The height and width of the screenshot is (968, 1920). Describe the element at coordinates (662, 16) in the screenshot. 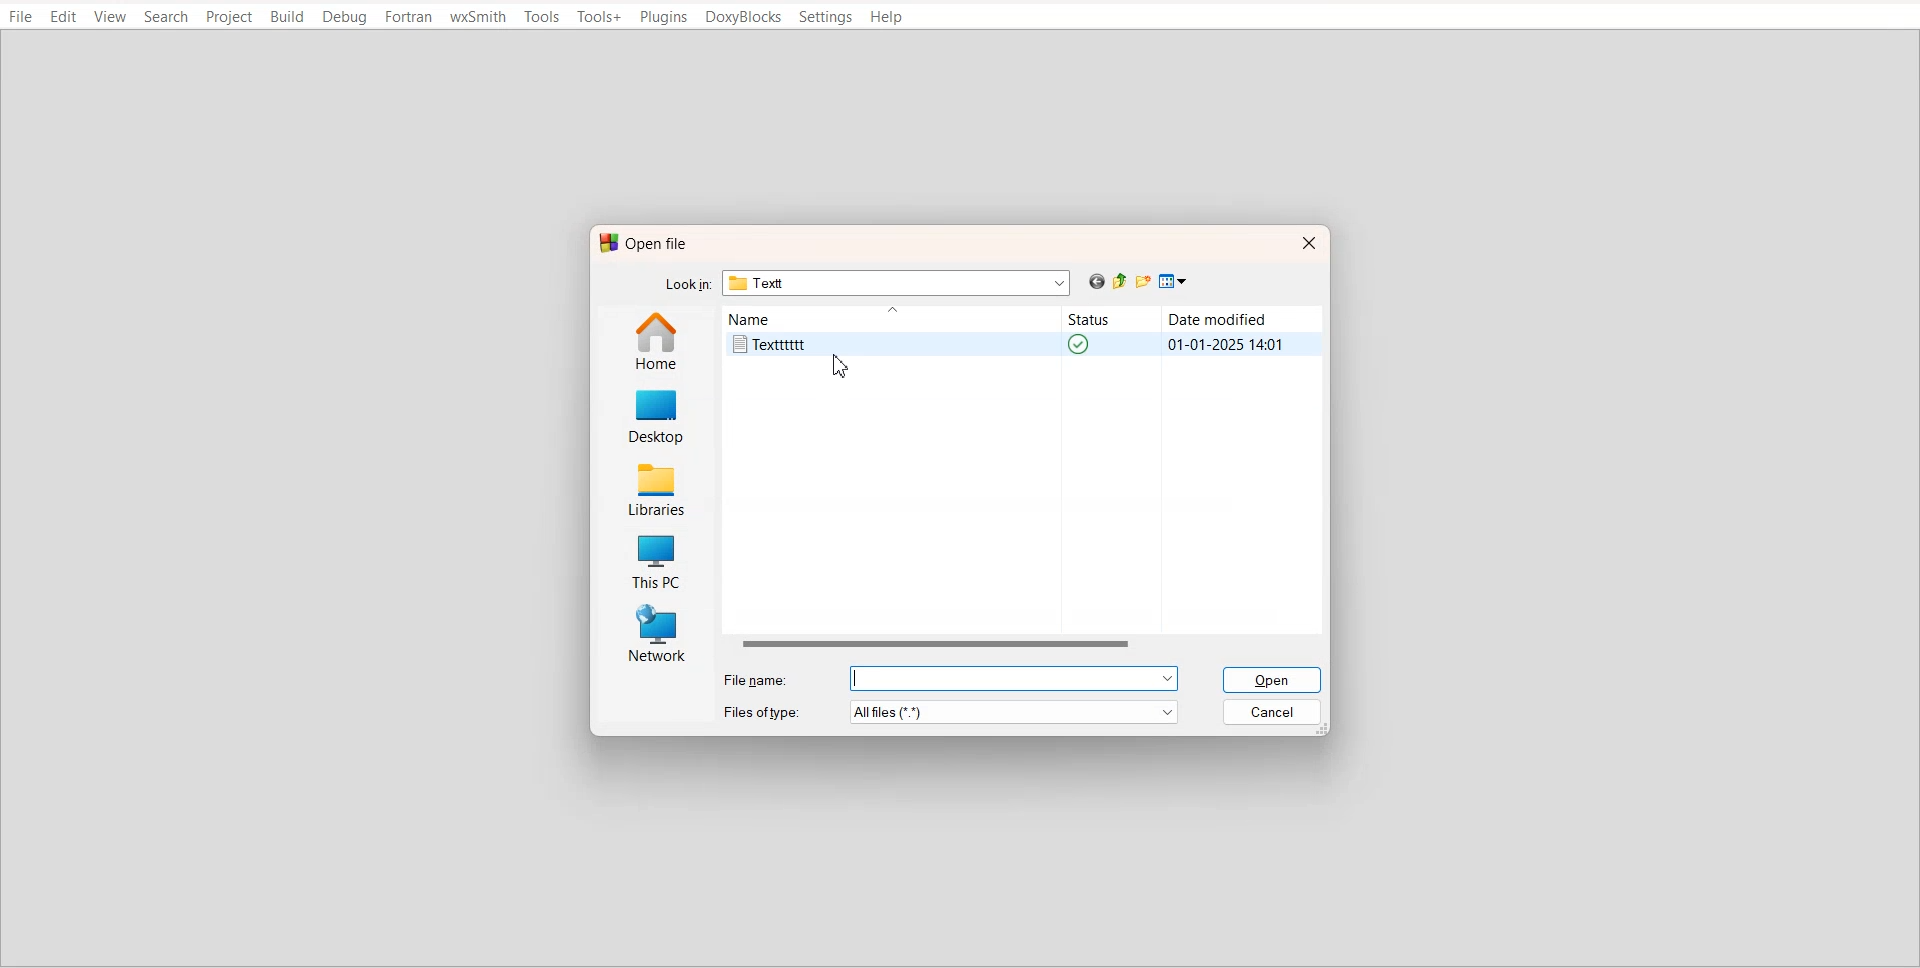

I see `Plugins` at that location.